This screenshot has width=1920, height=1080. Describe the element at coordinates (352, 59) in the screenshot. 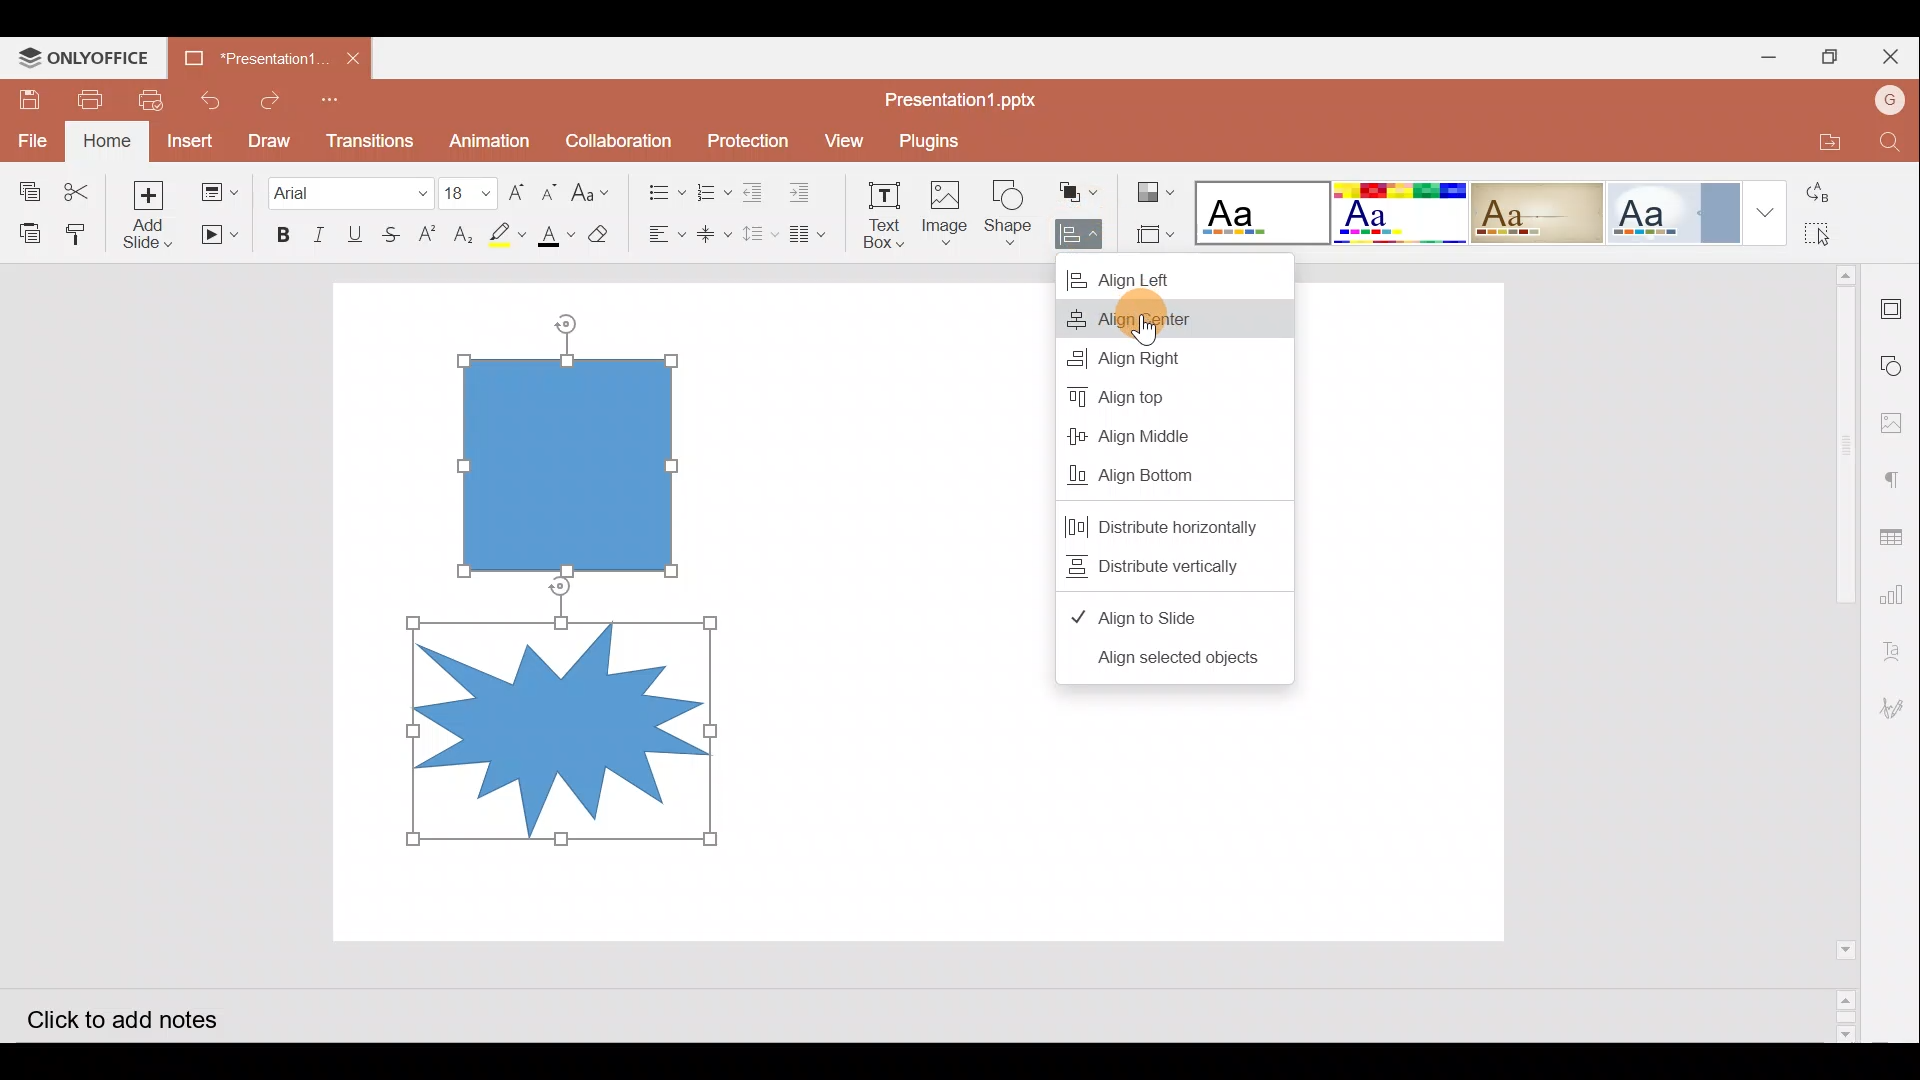

I see `Close document` at that location.